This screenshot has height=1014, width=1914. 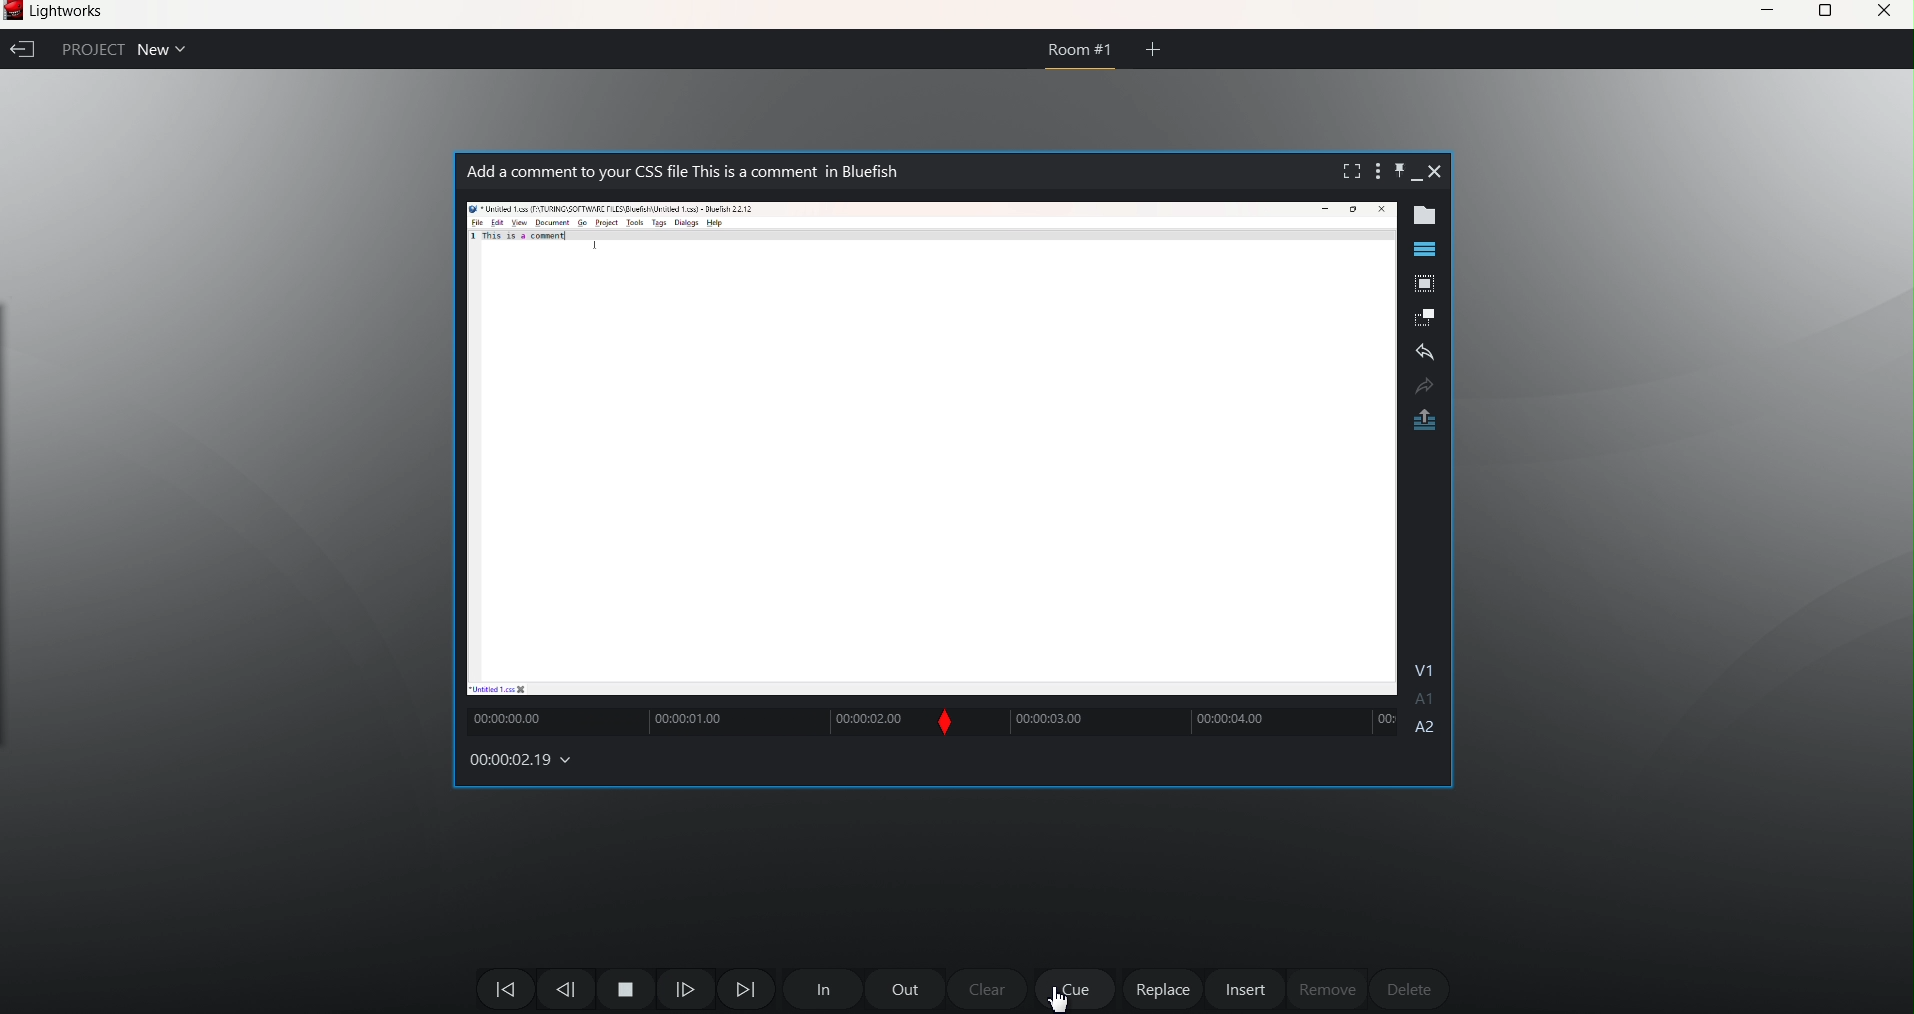 What do you see at coordinates (1426, 422) in the screenshot?
I see `pop out original` at bounding box center [1426, 422].